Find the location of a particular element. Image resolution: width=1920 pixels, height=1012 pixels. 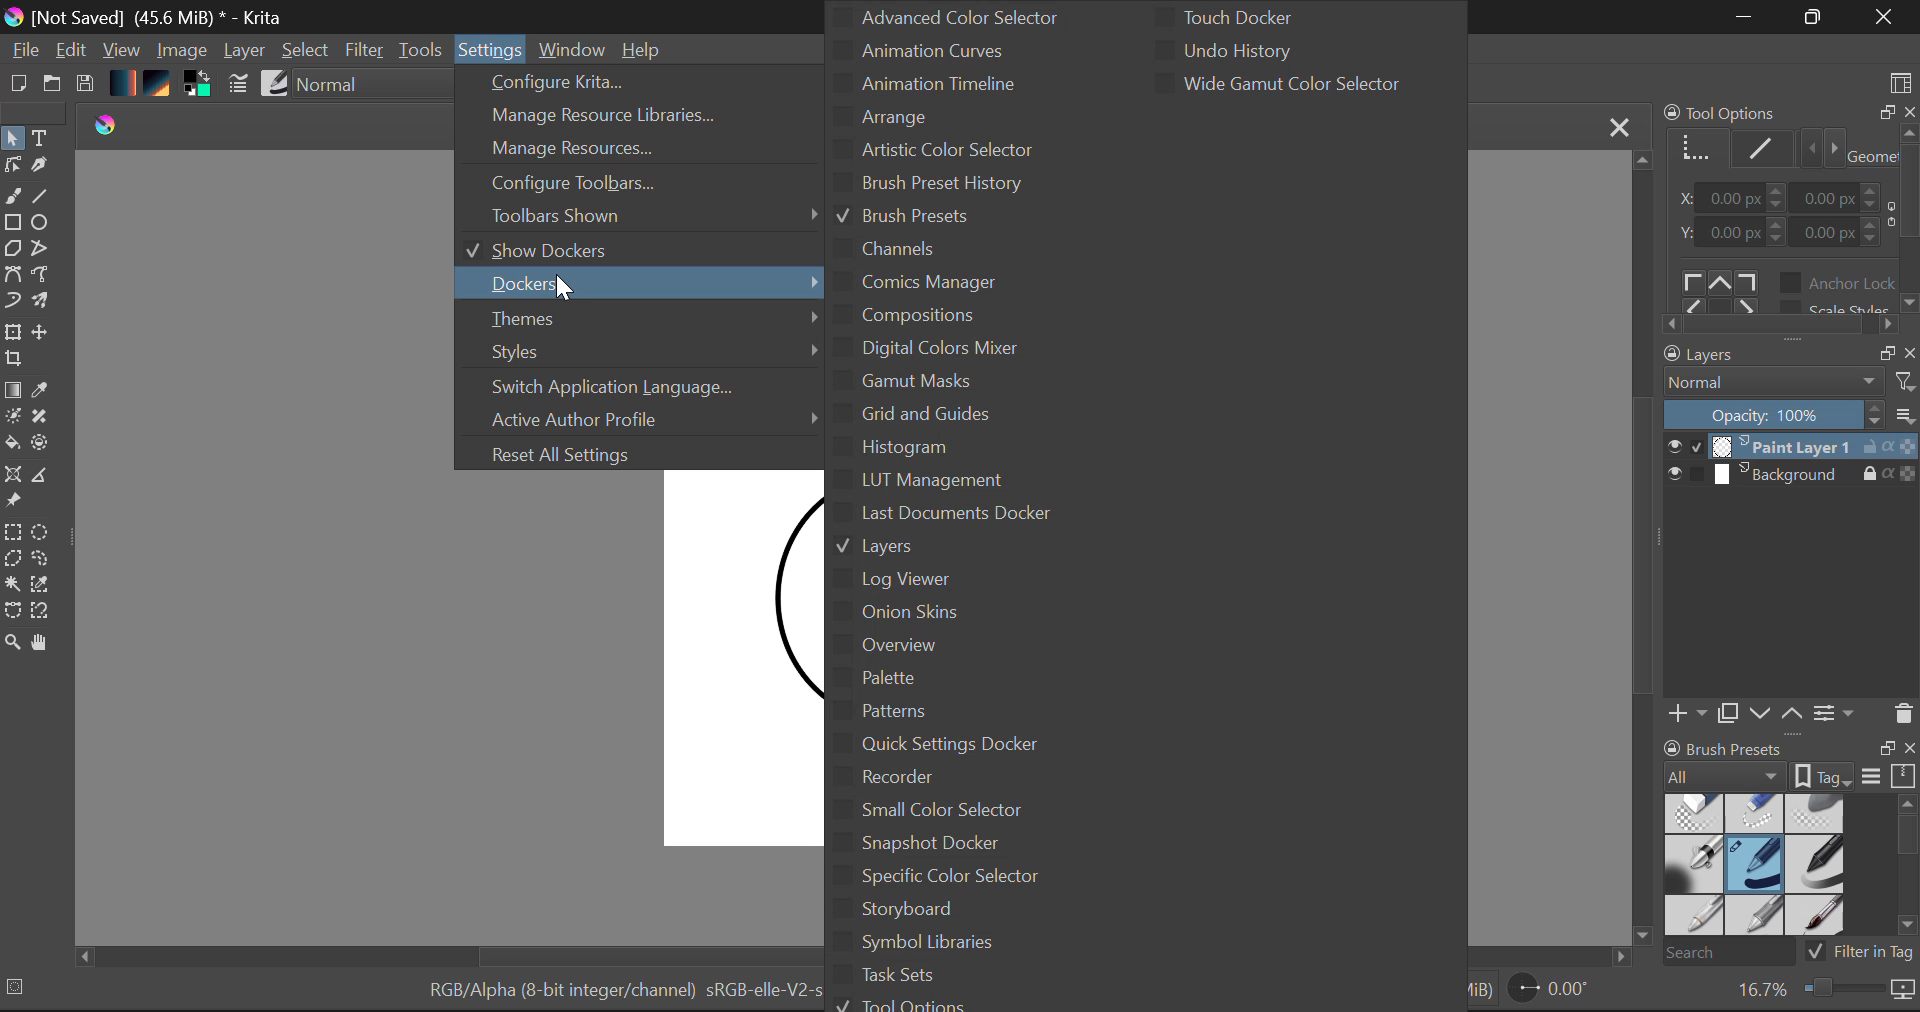

Symbol Libraries is located at coordinates (970, 946).